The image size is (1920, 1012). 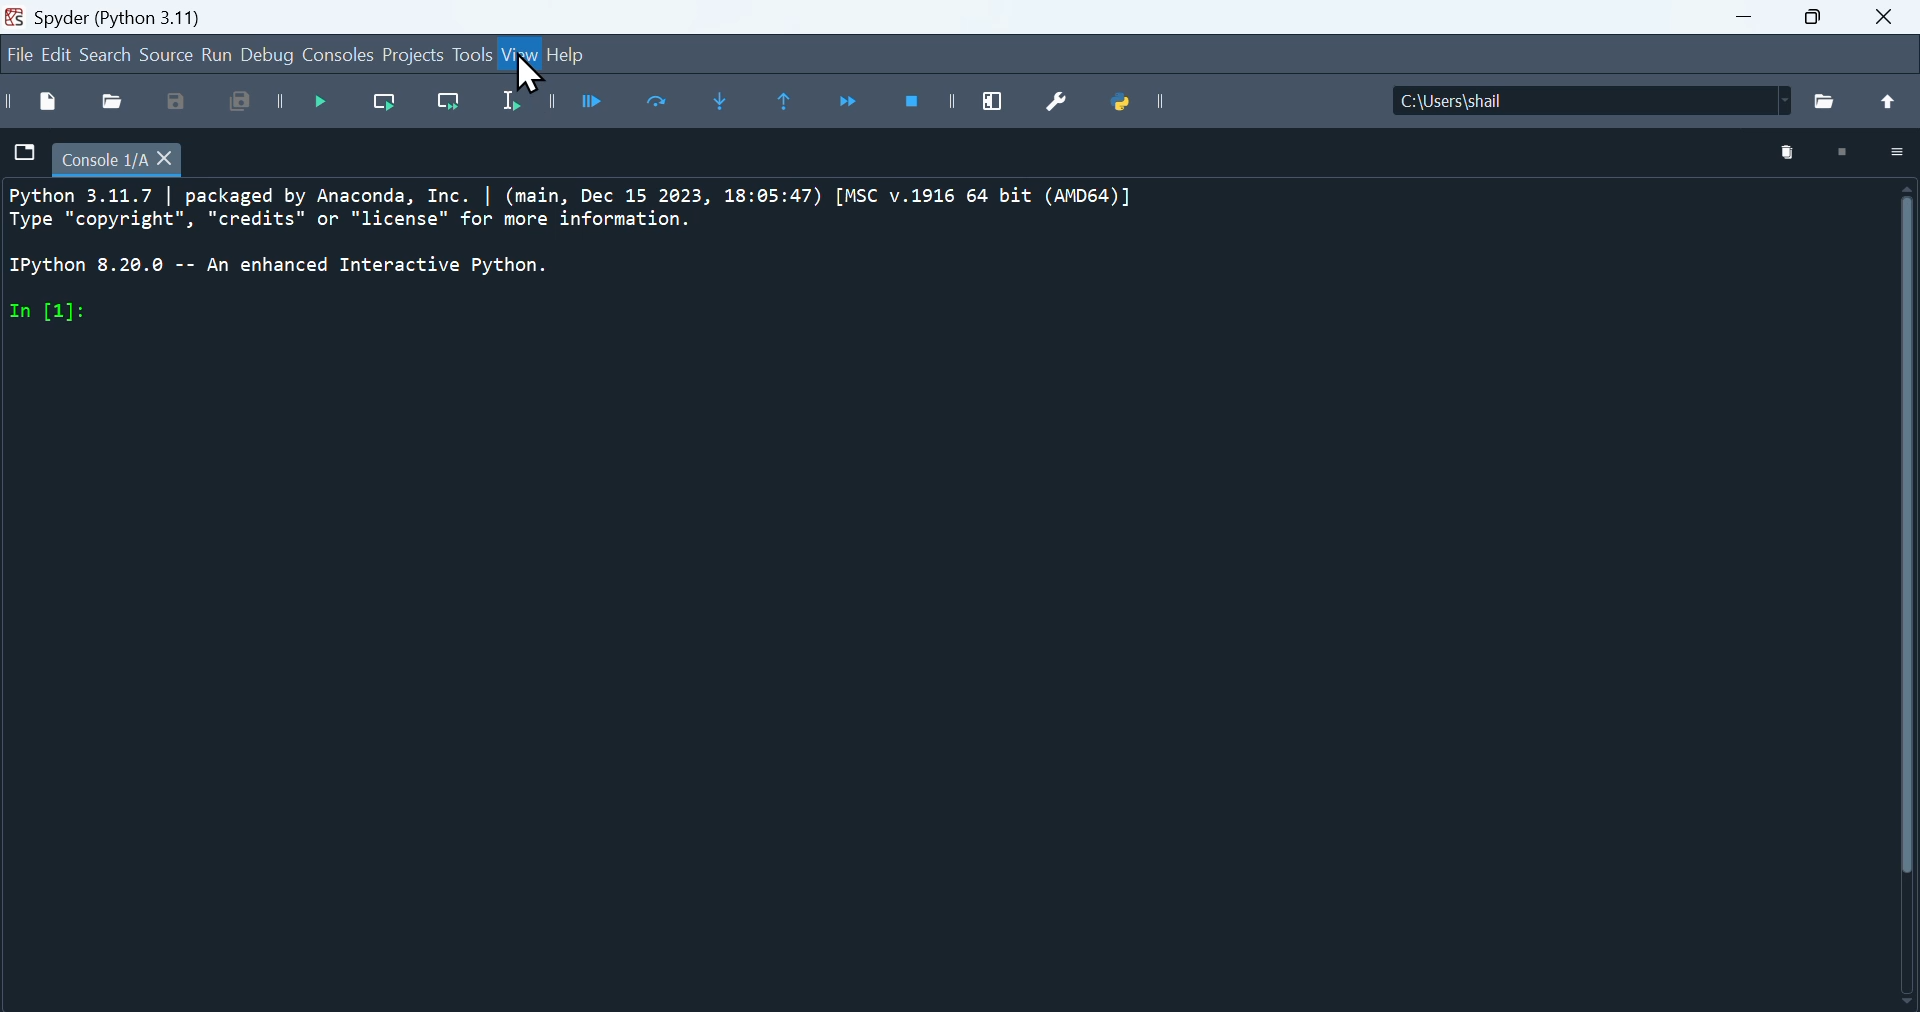 What do you see at coordinates (527, 105) in the screenshot?
I see `Run selection` at bounding box center [527, 105].